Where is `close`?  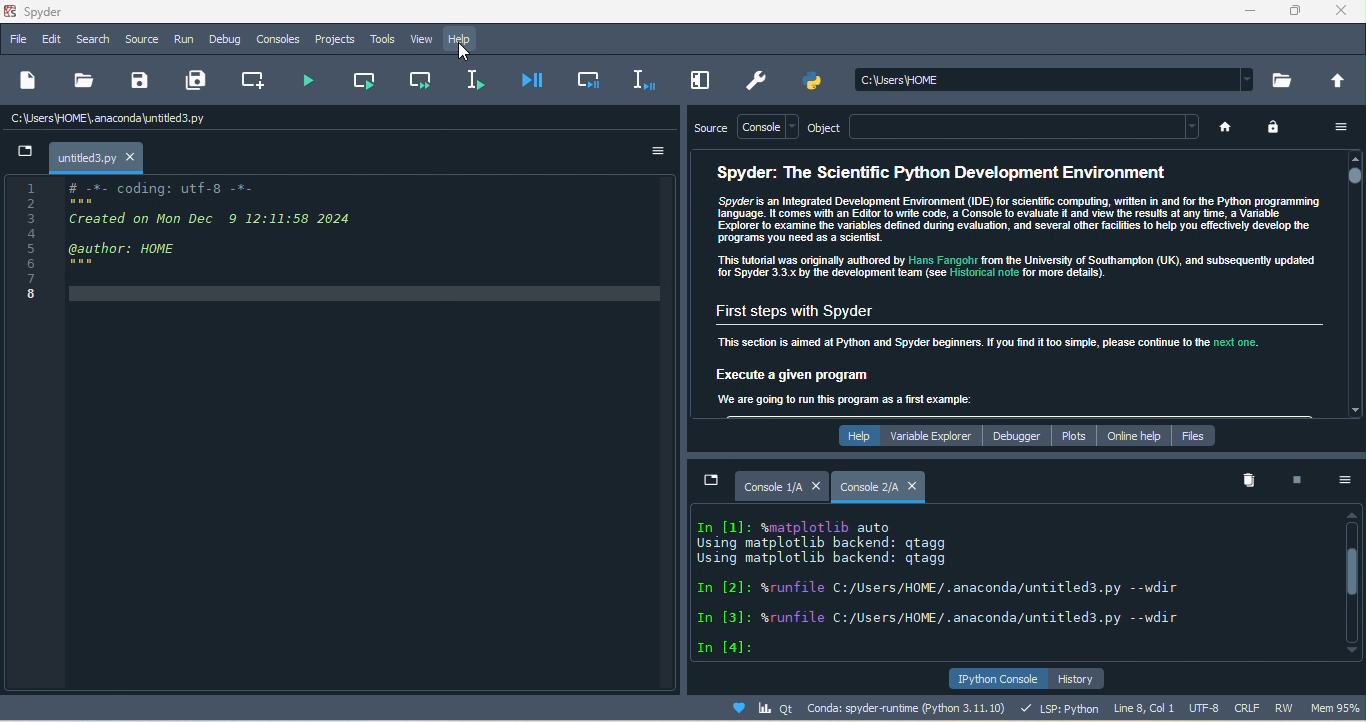 close is located at coordinates (816, 484).